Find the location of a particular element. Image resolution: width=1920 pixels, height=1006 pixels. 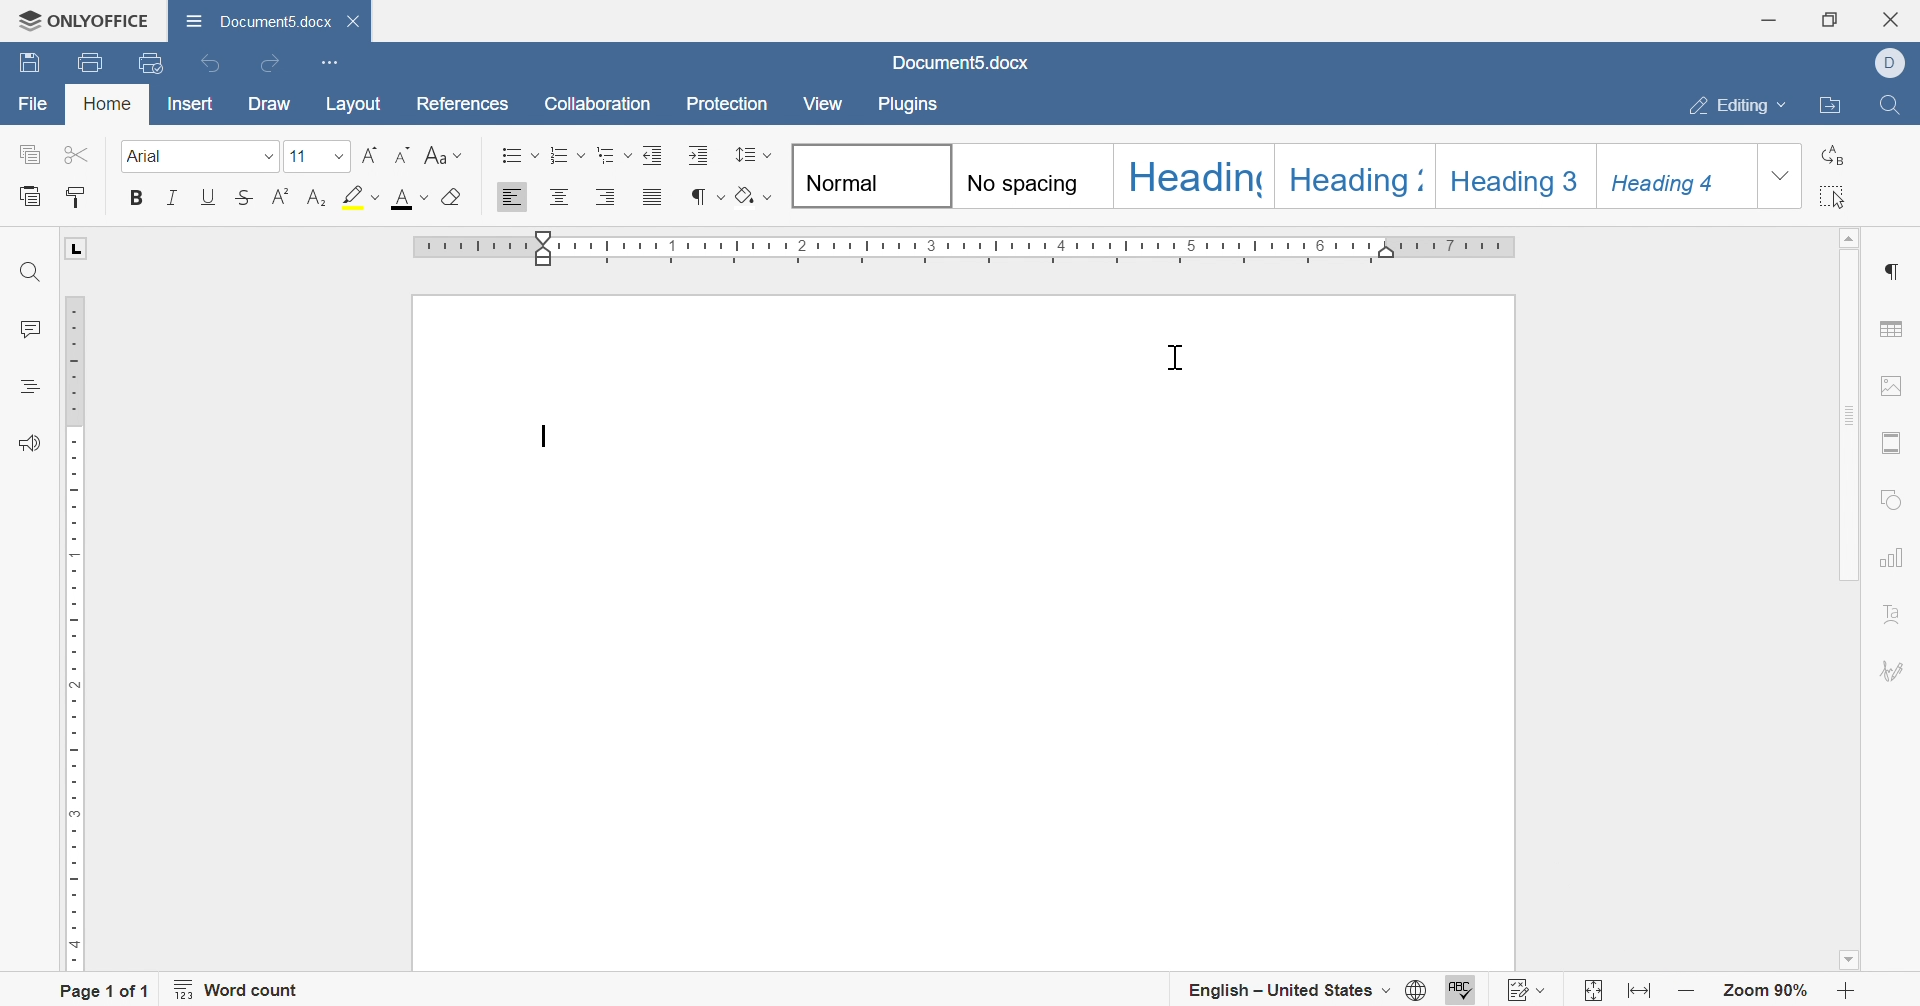

increment font size is located at coordinates (367, 157).